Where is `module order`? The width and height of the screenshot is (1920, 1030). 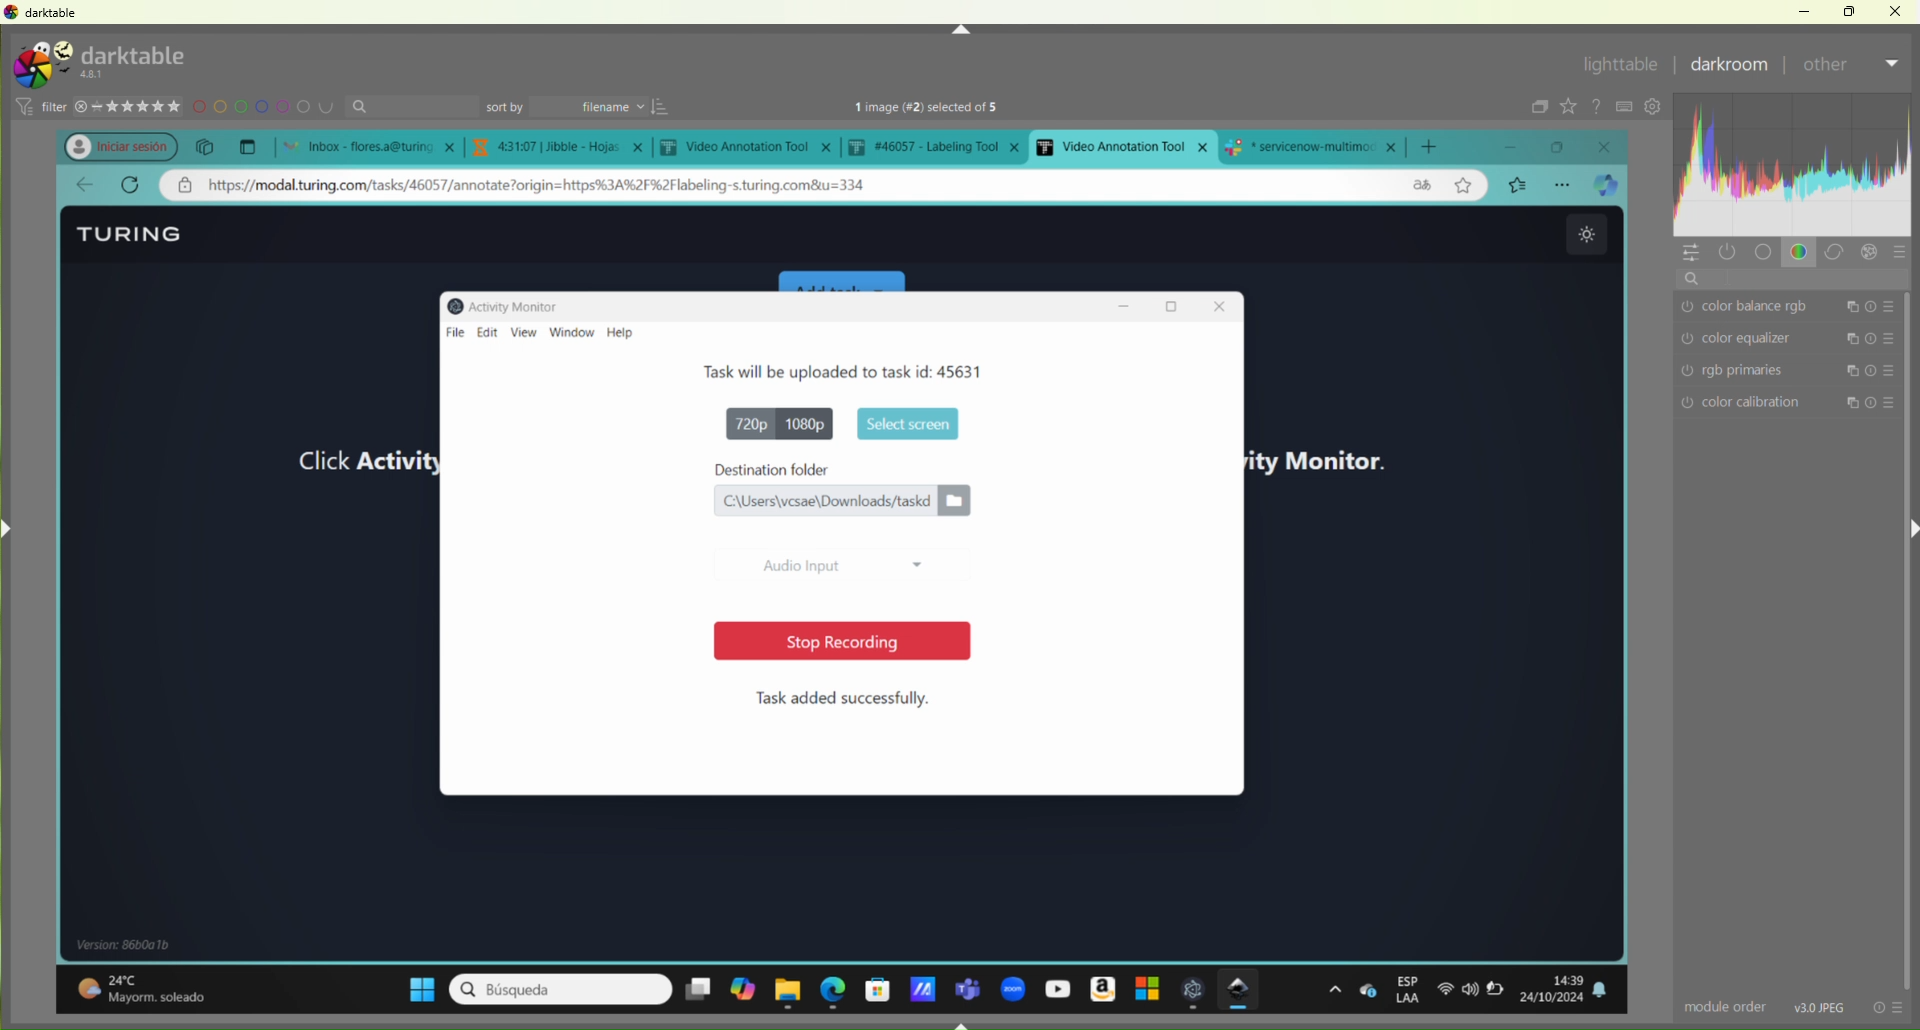 module order is located at coordinates (1716, 1006).